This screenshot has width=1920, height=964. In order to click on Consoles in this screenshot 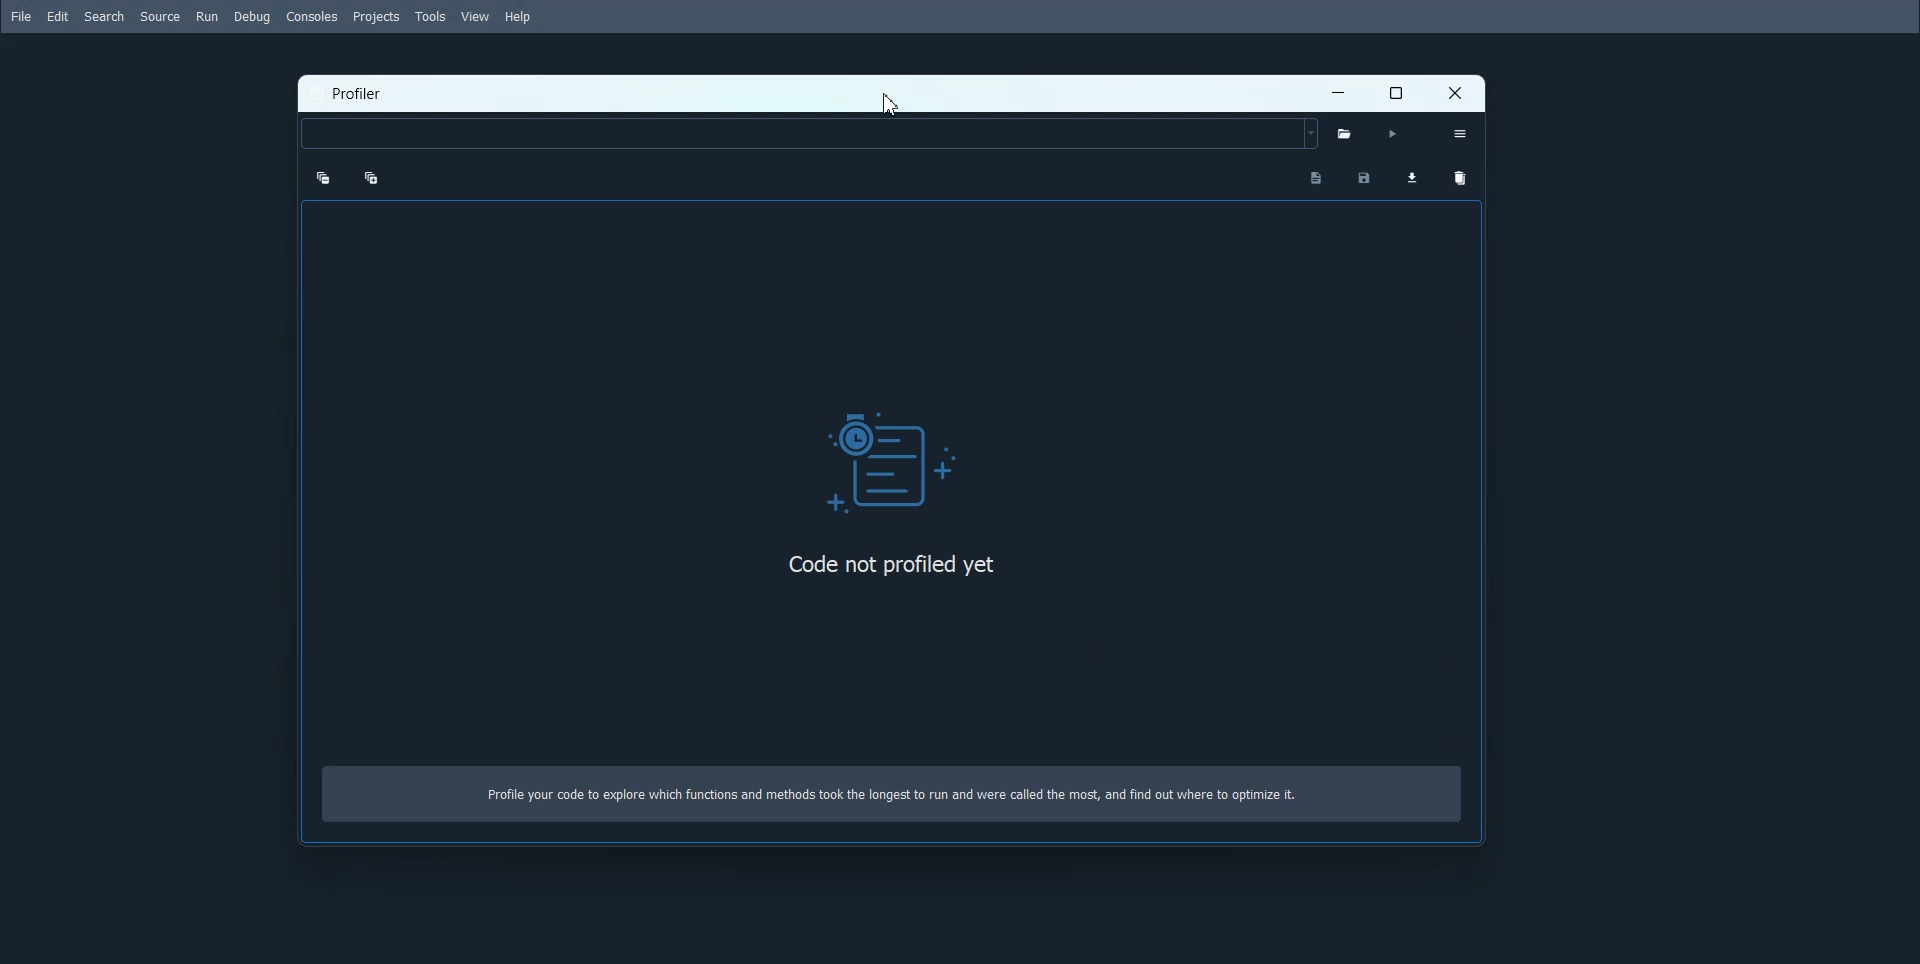, I will do `click(312, 17)`.